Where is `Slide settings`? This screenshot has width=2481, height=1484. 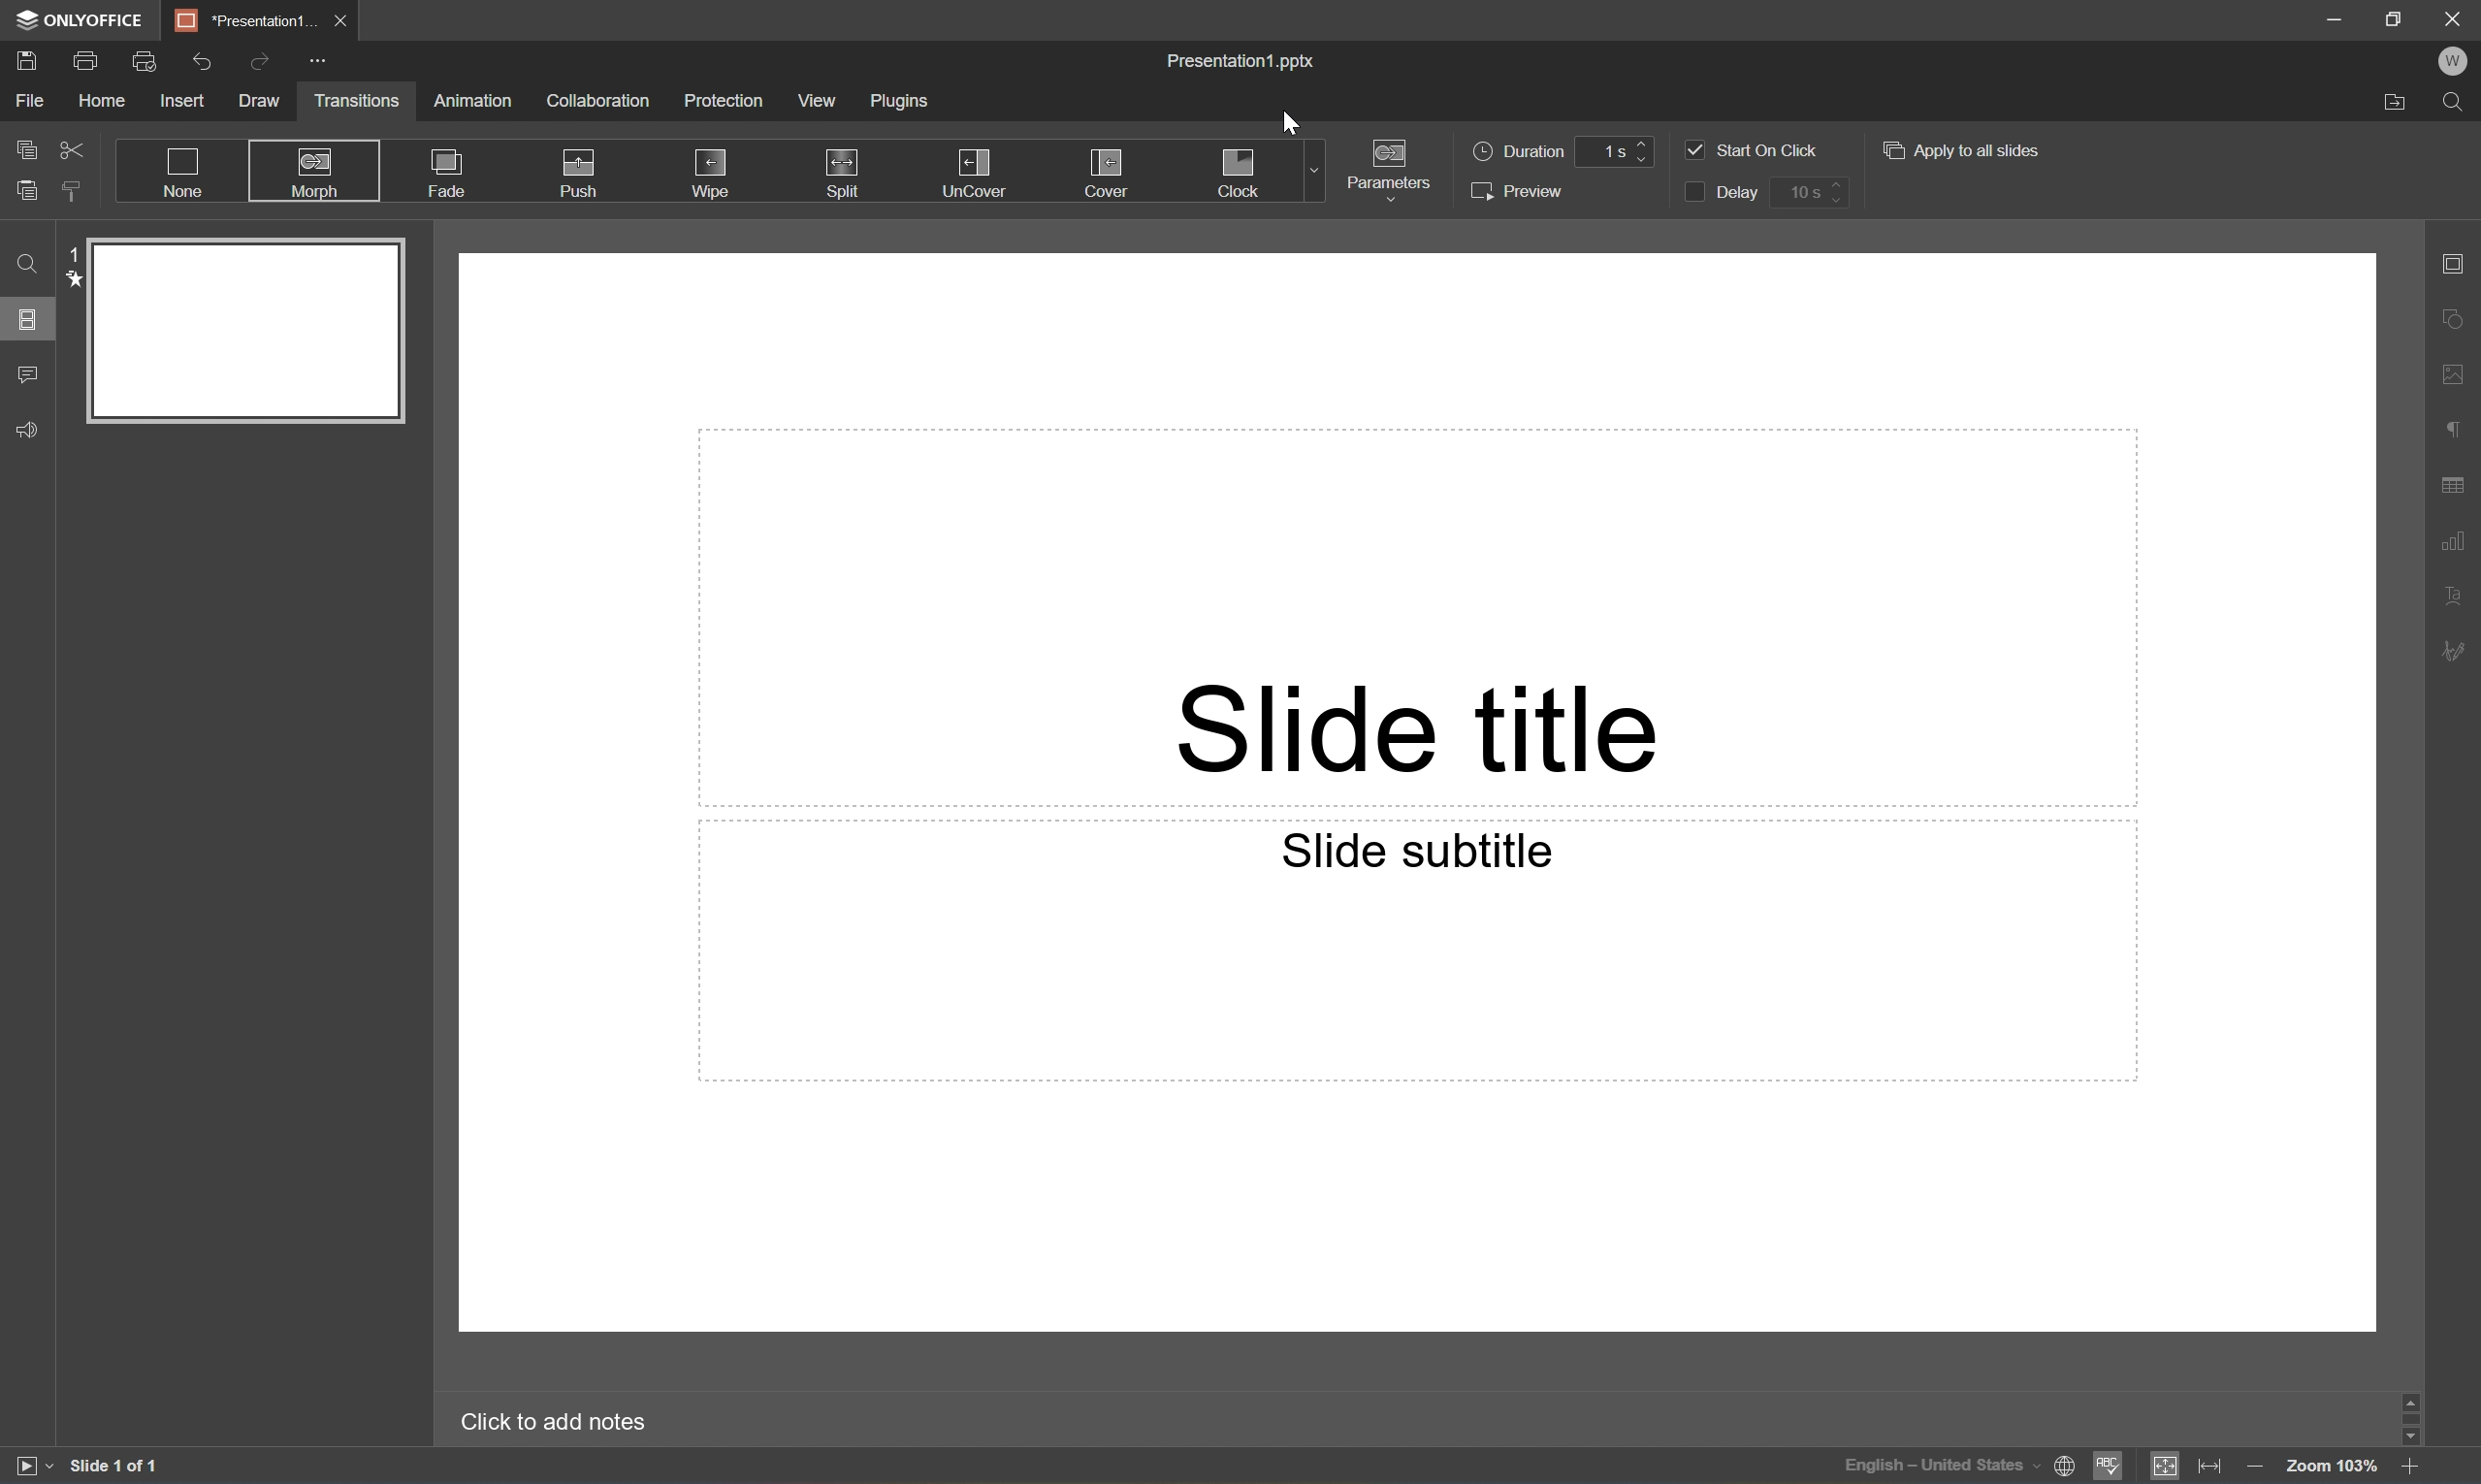
Slide settings is located at coordinates (2456, 267).